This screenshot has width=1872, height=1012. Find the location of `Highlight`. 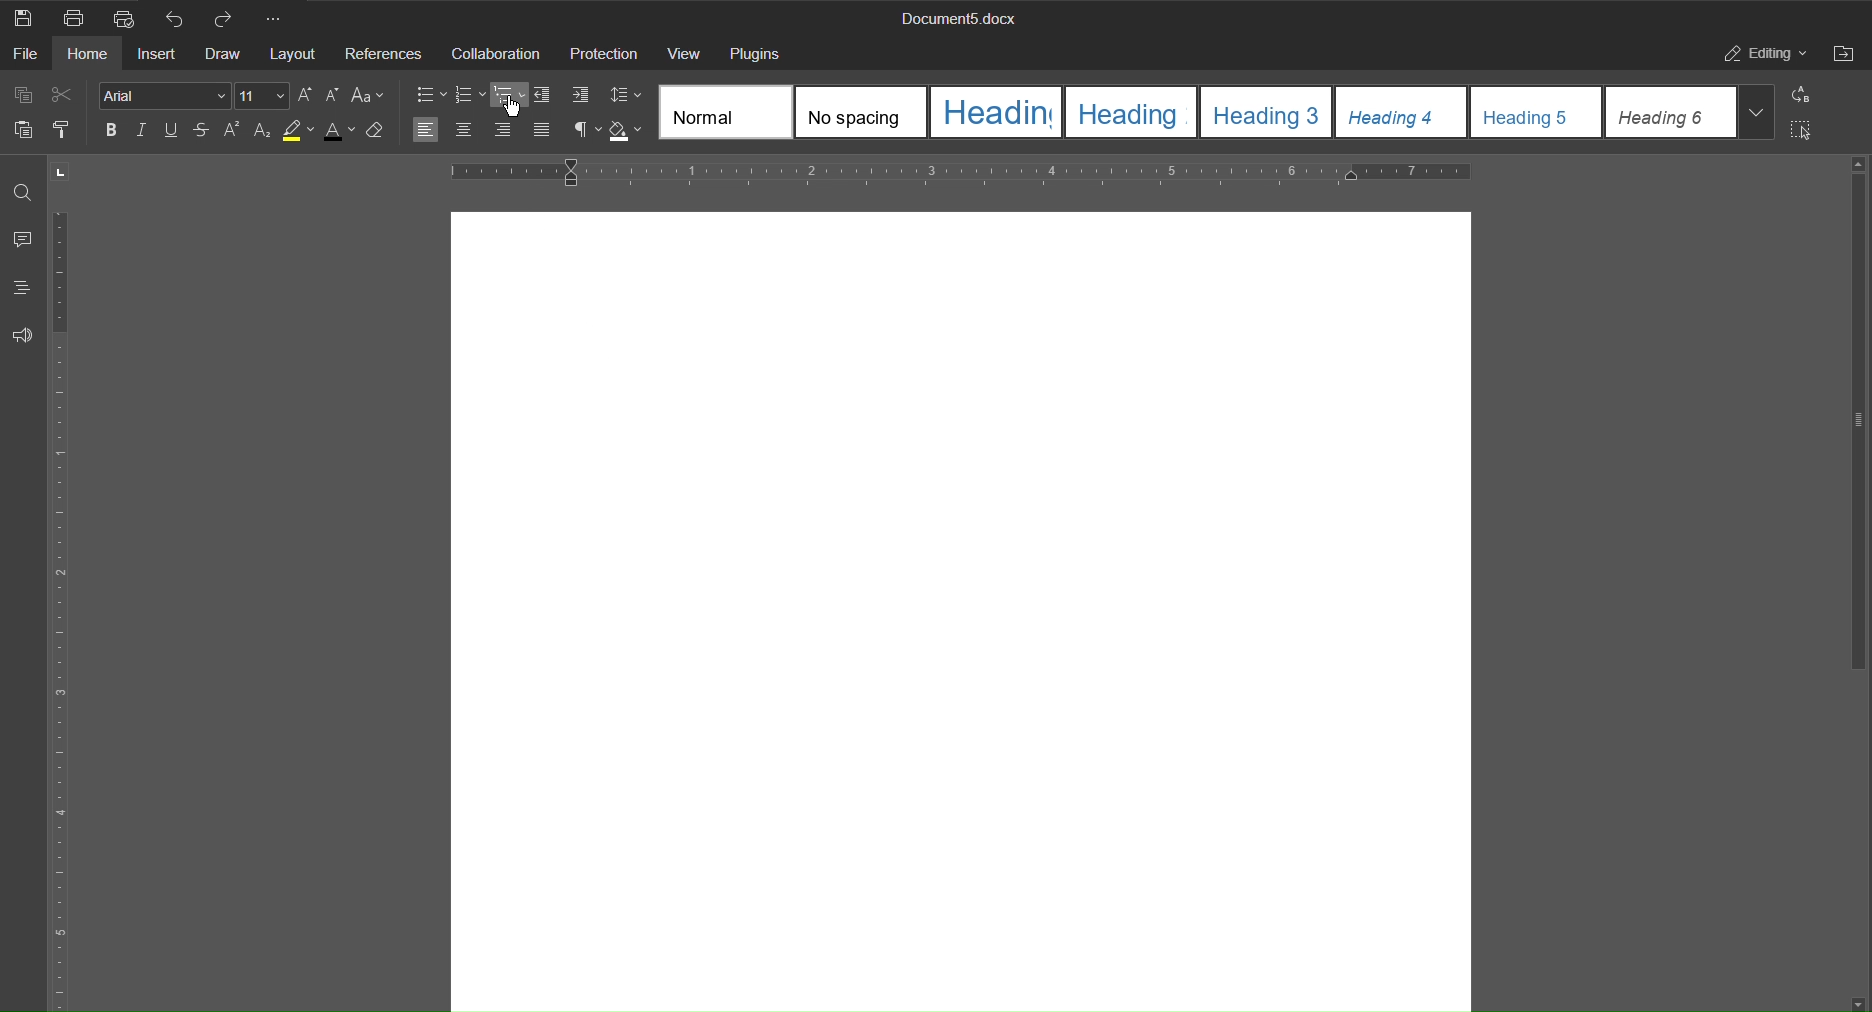

Highlight is located at coordinates (301, 129).